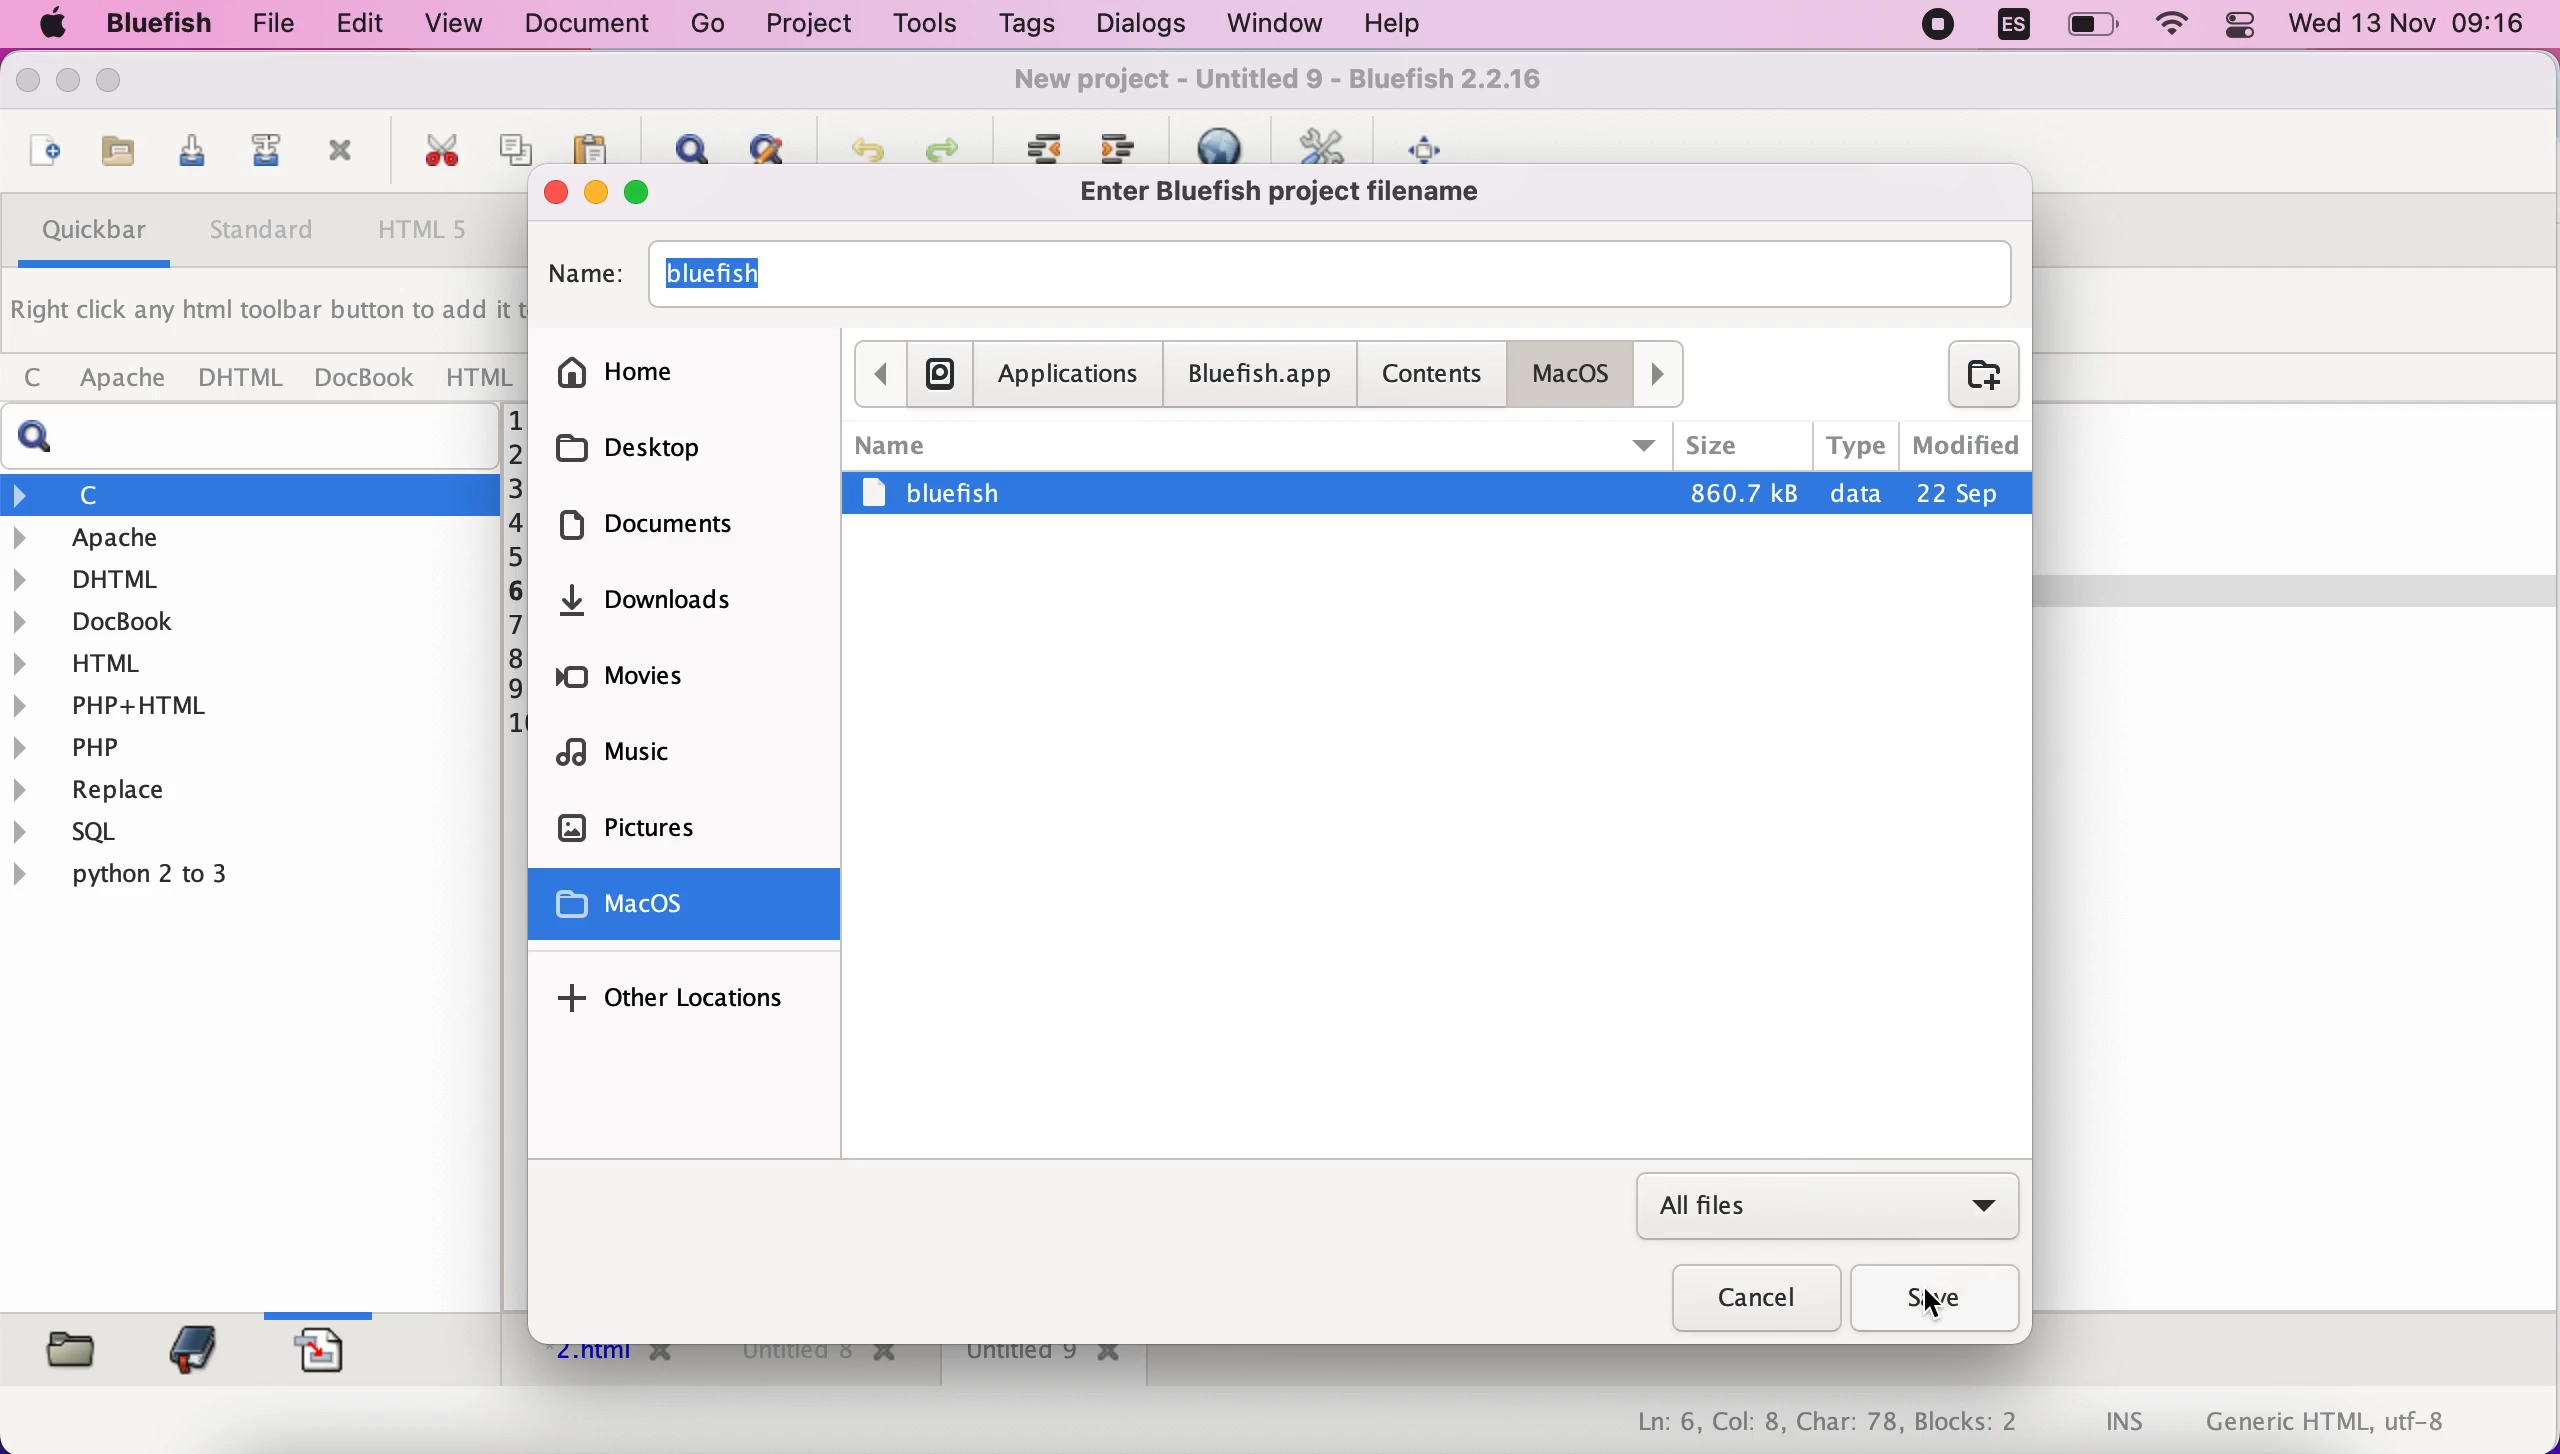 This screenshot has height=1454, width=2560. What do you see at coordinates (680, 684) in the screenshot?
I see `movies` at bounding box center [680, 684].